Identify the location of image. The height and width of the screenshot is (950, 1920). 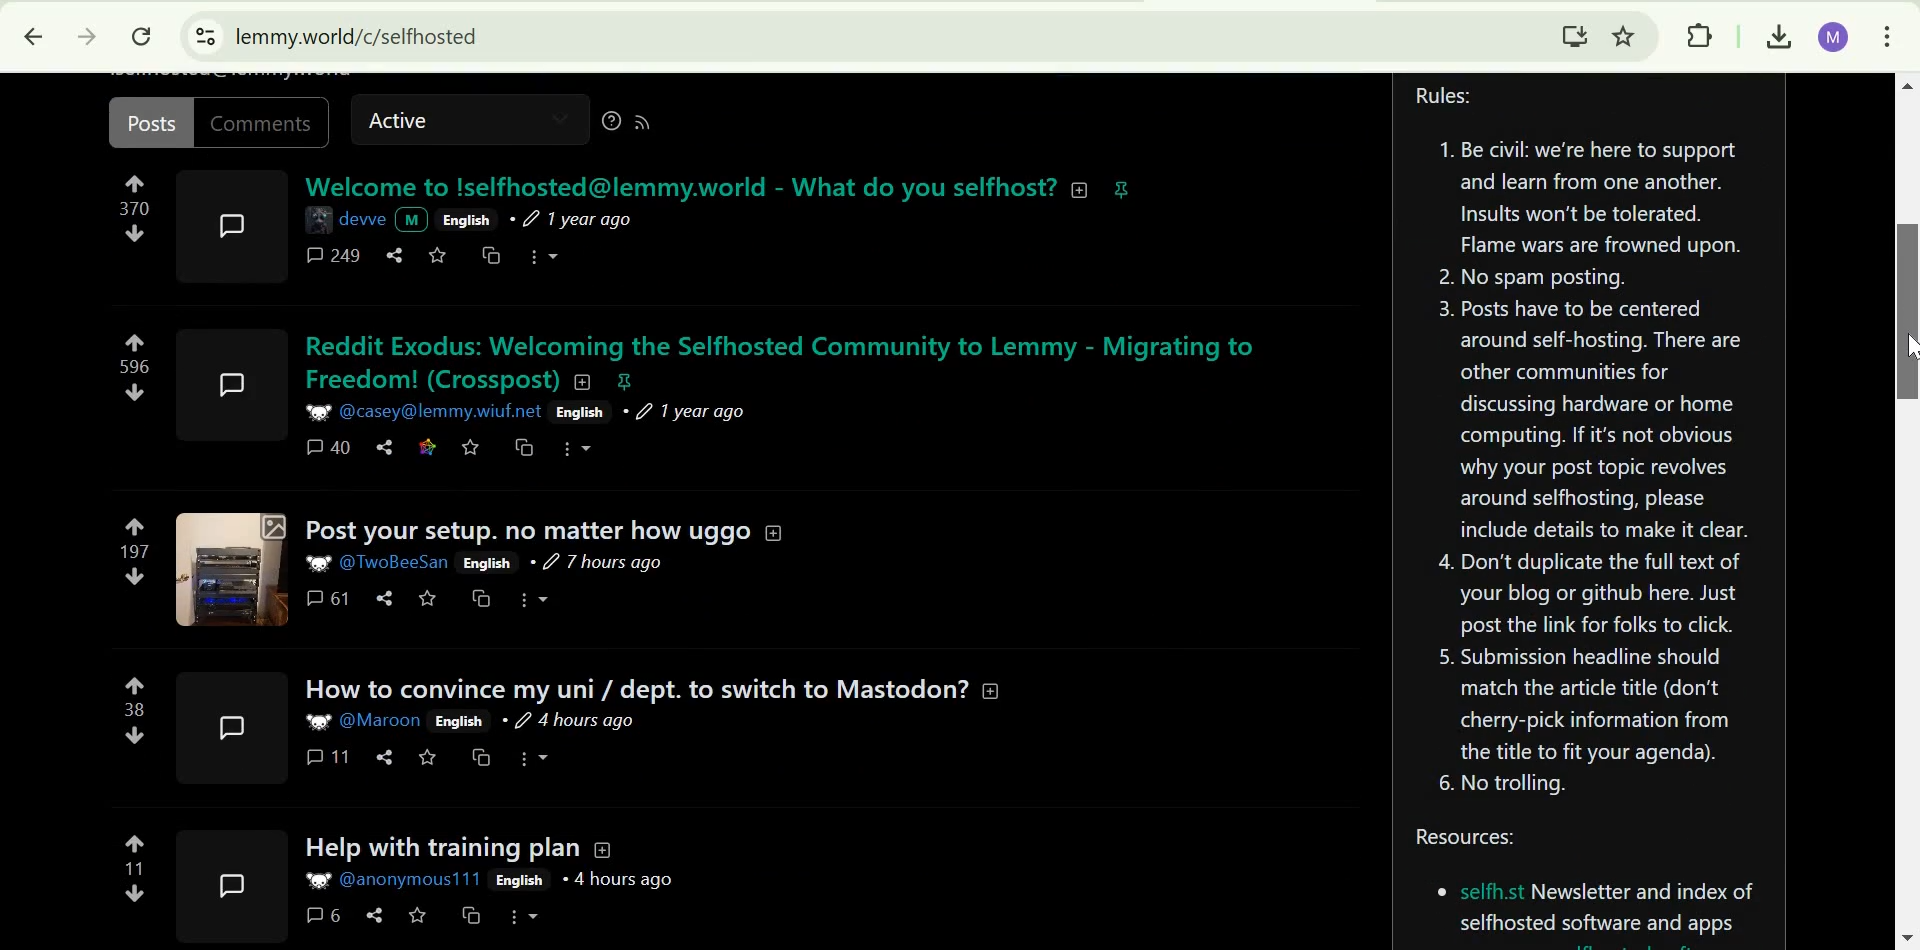
(315, 882).